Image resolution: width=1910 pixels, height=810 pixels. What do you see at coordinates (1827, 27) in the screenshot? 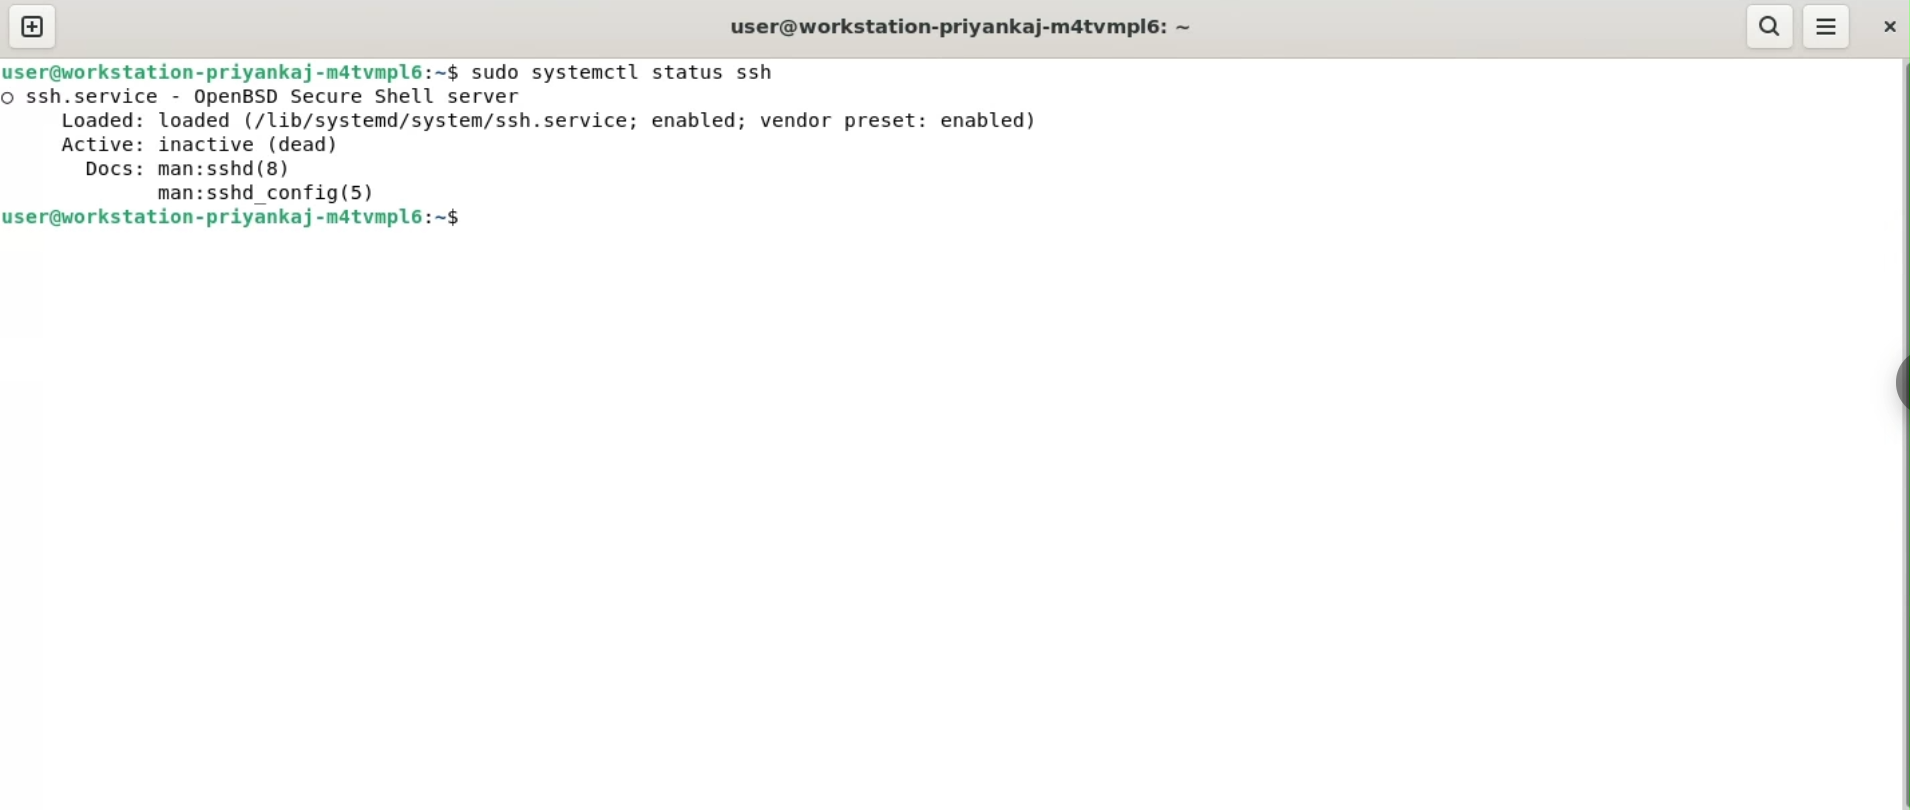
I see `More options` at bounding box center [1827, 27].